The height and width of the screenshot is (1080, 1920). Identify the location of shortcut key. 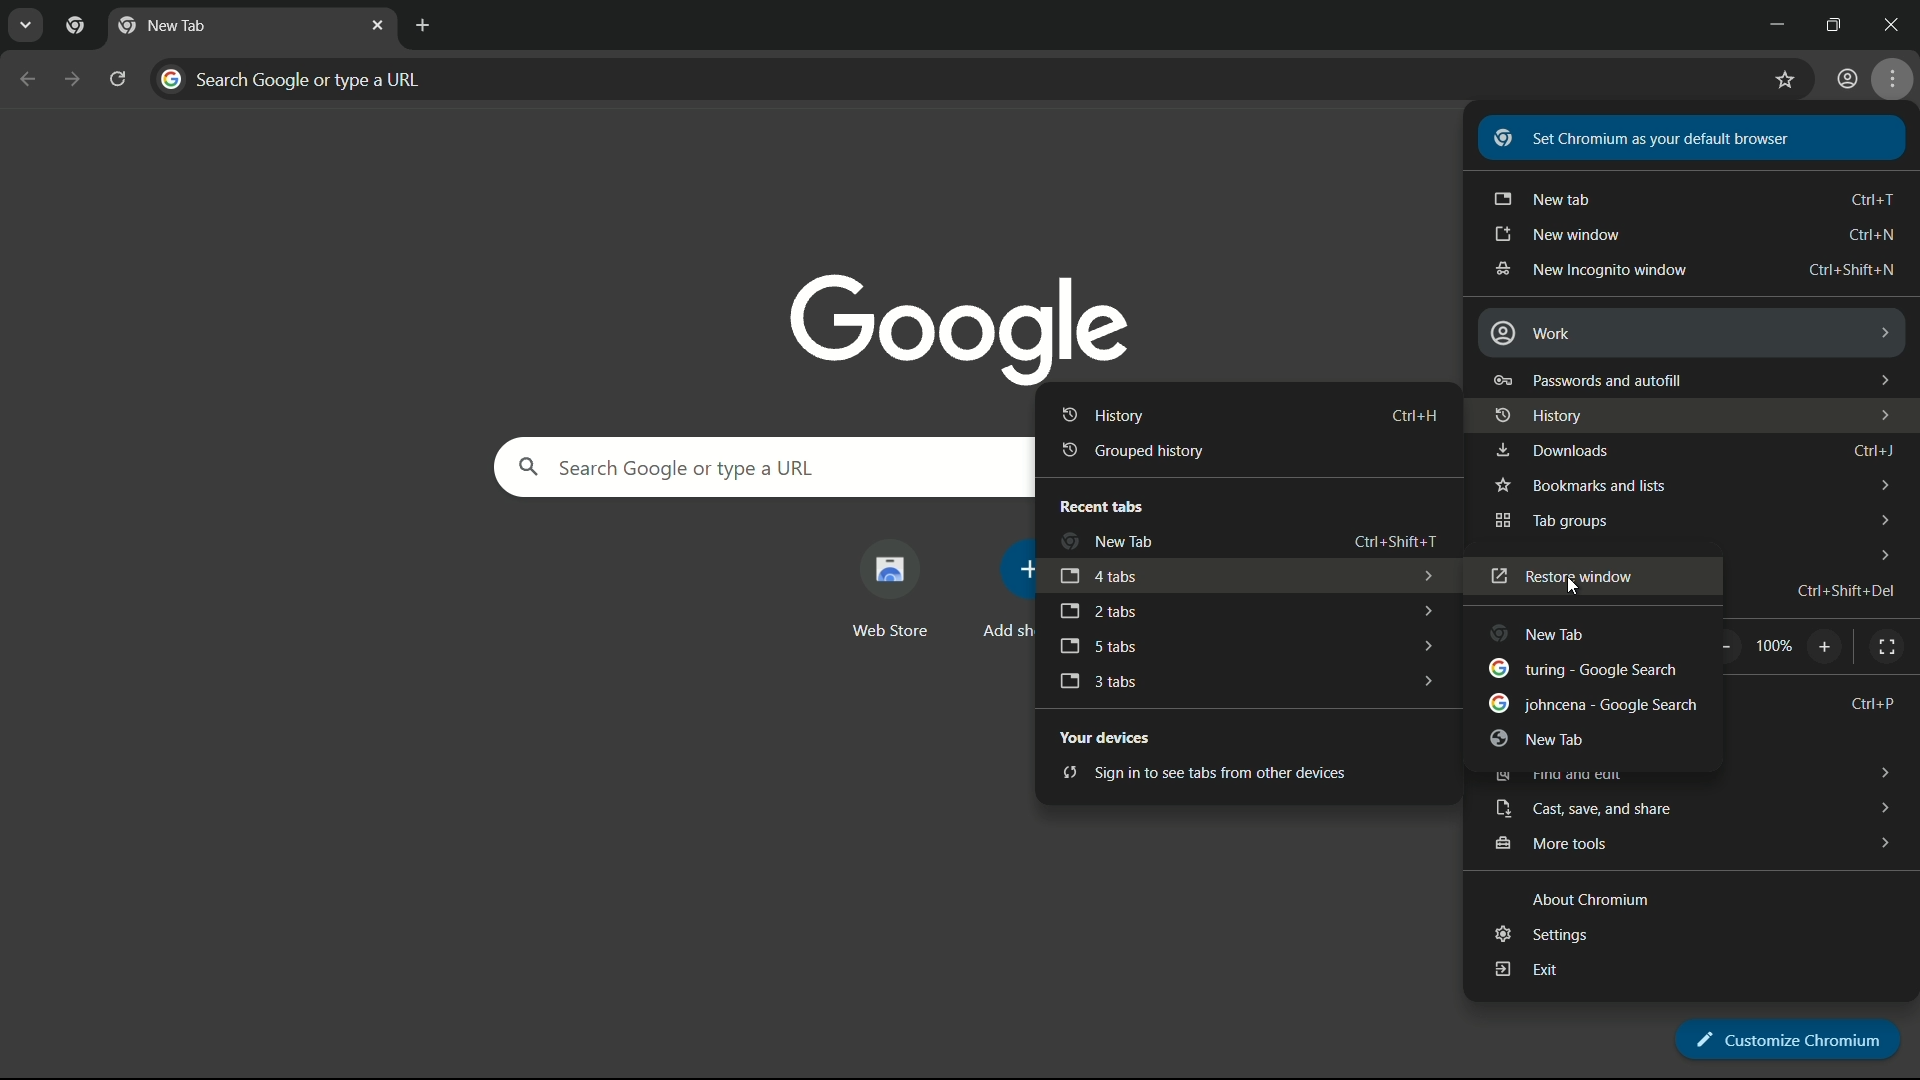
(1393, 542).